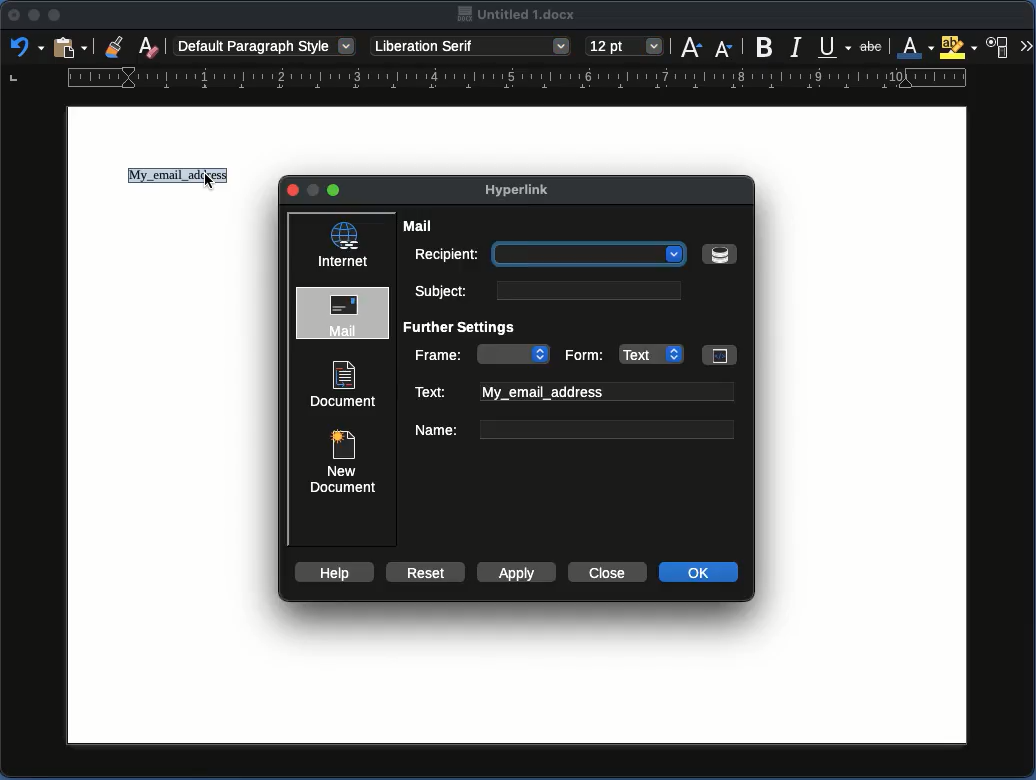  I want to click on Bold, so click(765, 47).